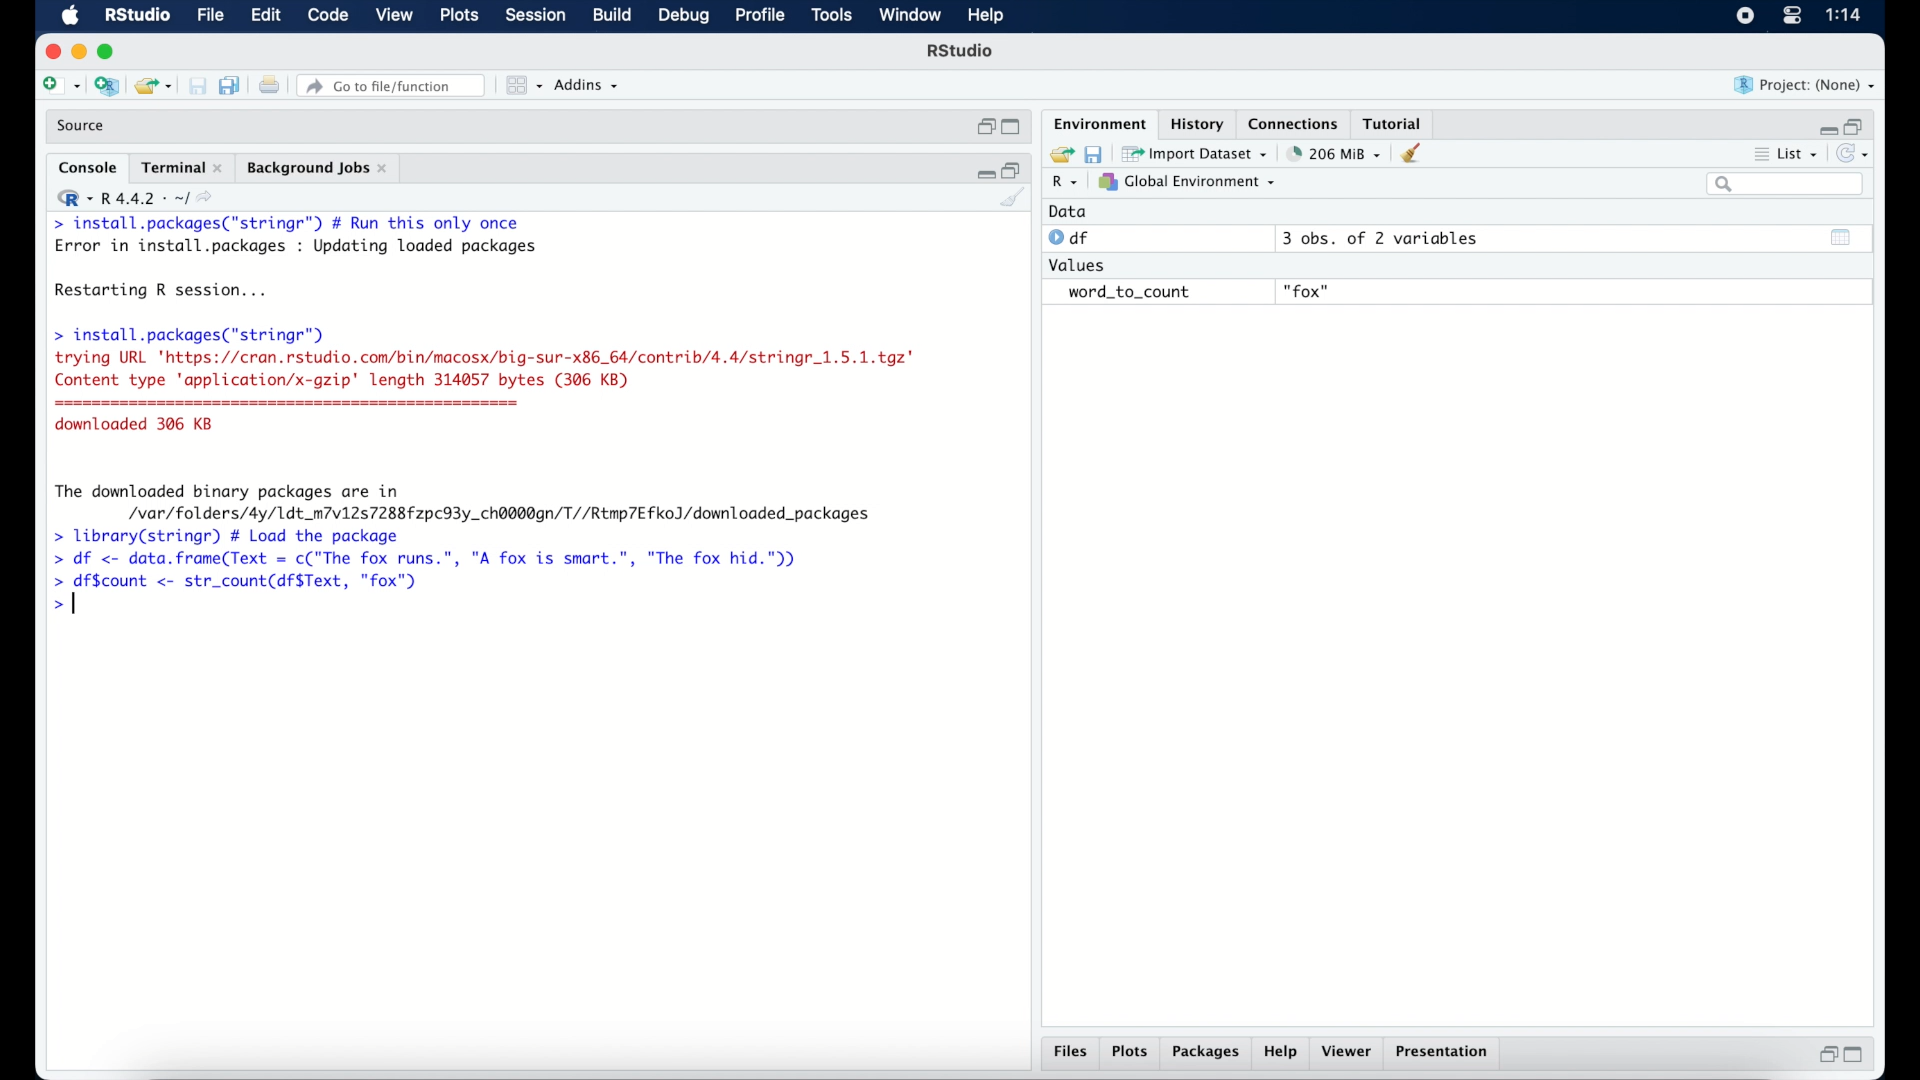 Image resolution: width=1920 pixels, height=1080 pixels. Describe the element at coordinates (1842, 237) in the screenshot. I see `show output window` at that location.